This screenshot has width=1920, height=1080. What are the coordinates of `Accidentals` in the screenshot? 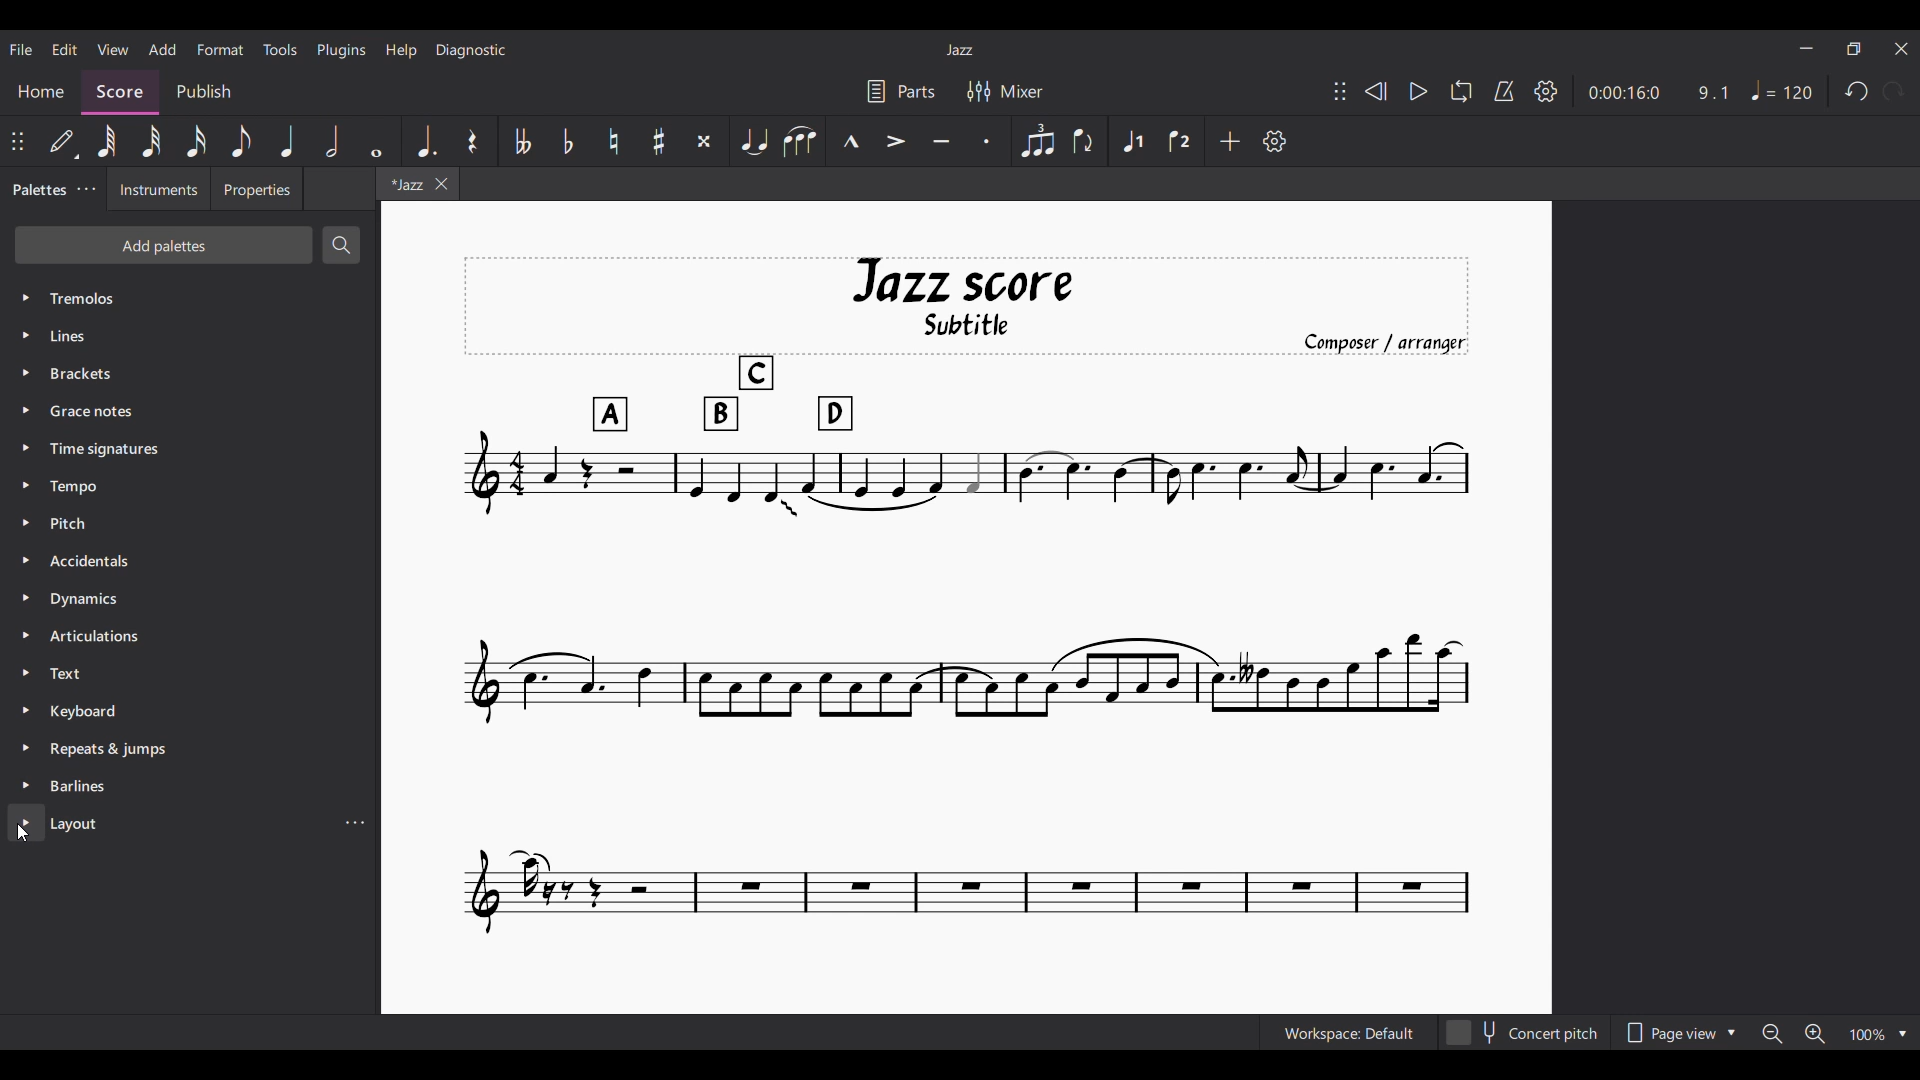 It's located at (190, 561).